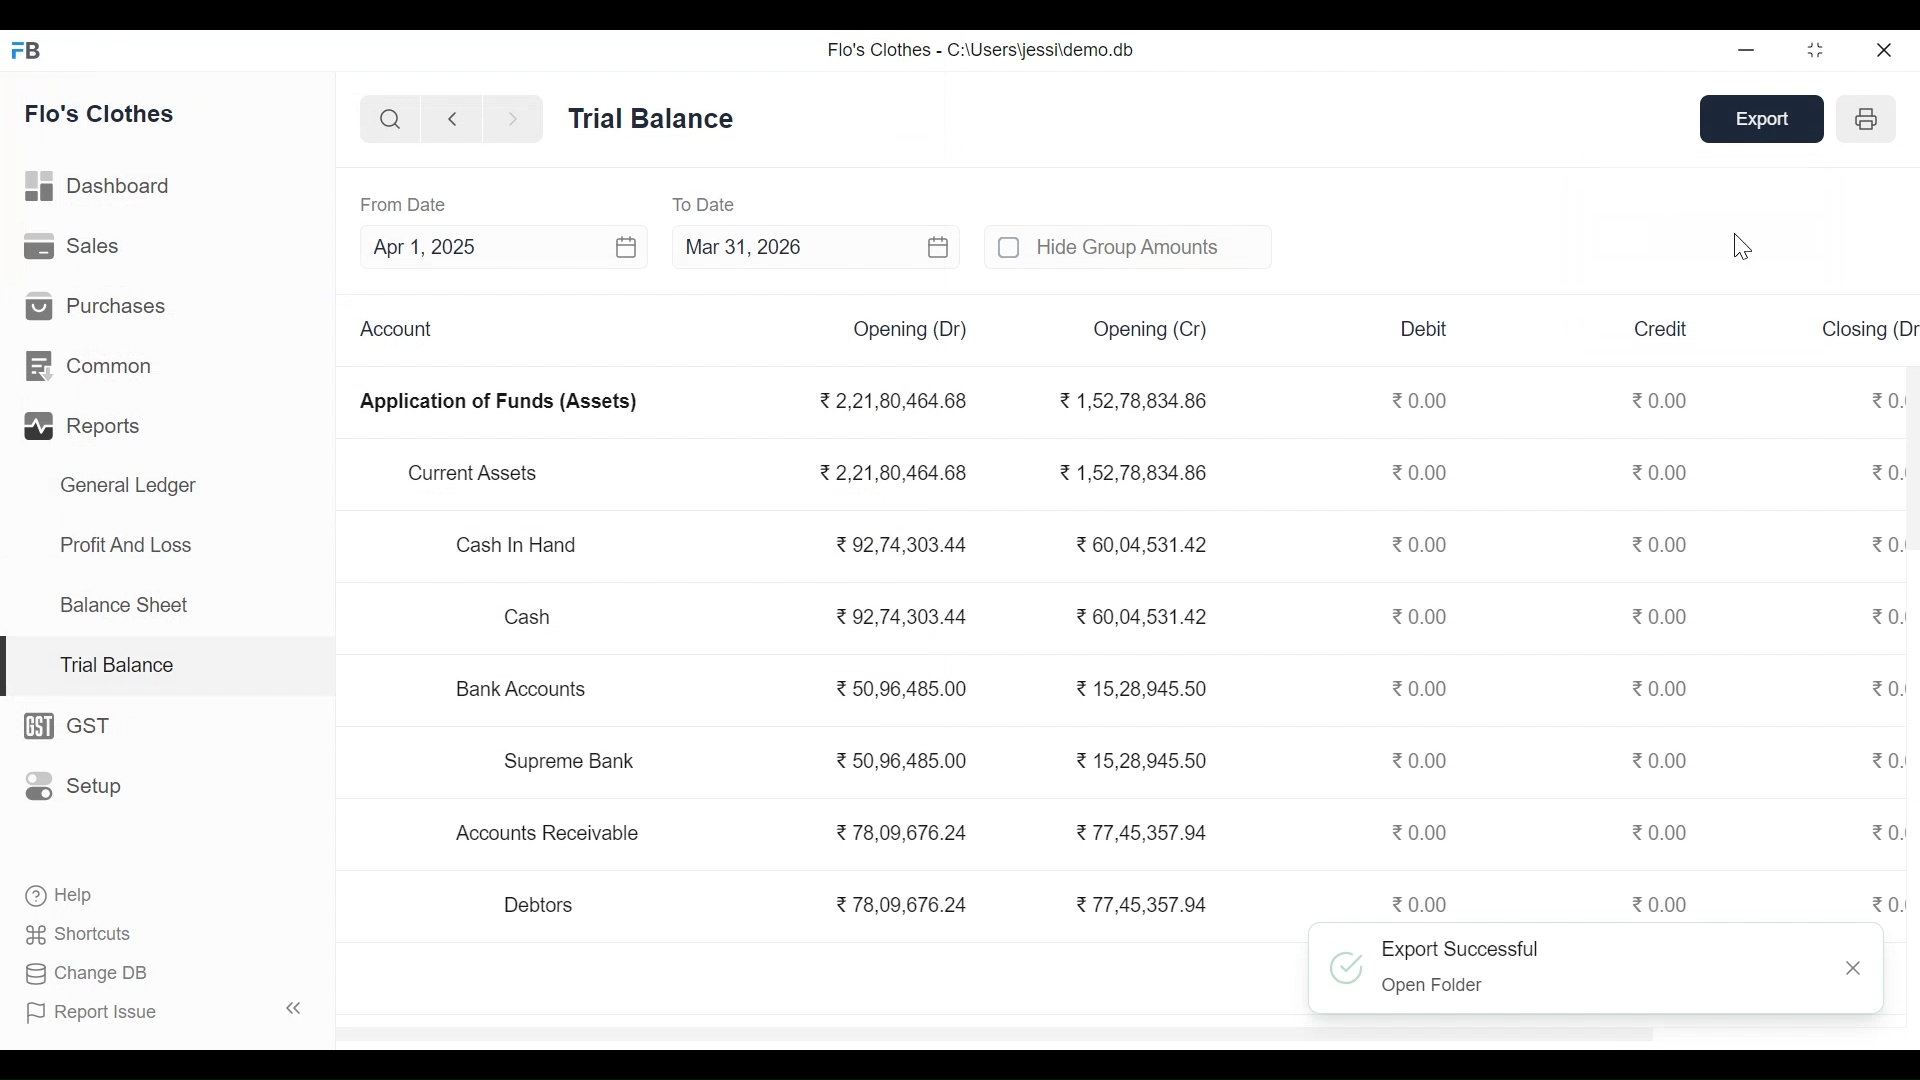 The height and width of the screenshot is (1080, 1920). What do you see at coordinates (1141, 903) in the screenshot?
I see `77,45,357.94` at bounding box center [1141, 903].